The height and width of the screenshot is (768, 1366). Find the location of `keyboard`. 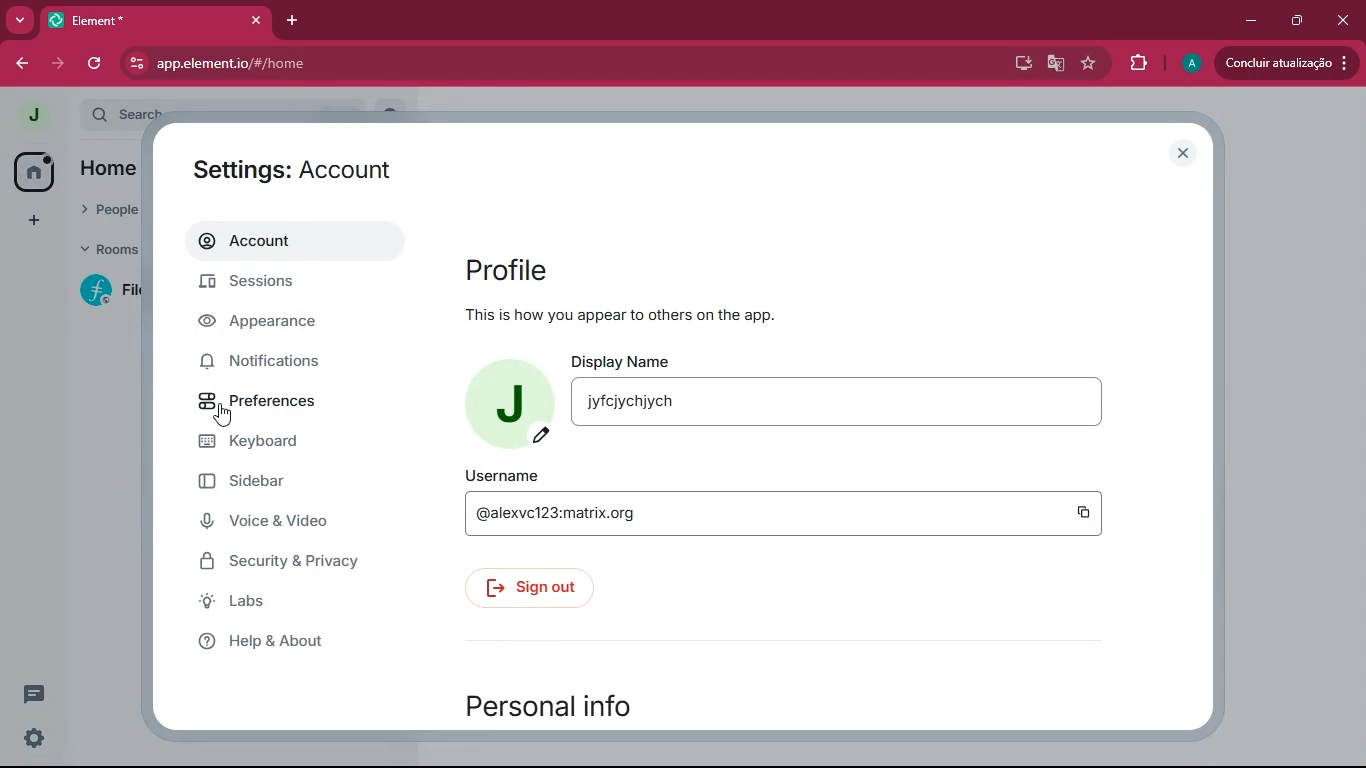

keyboard is located at coordinates (277, 444).